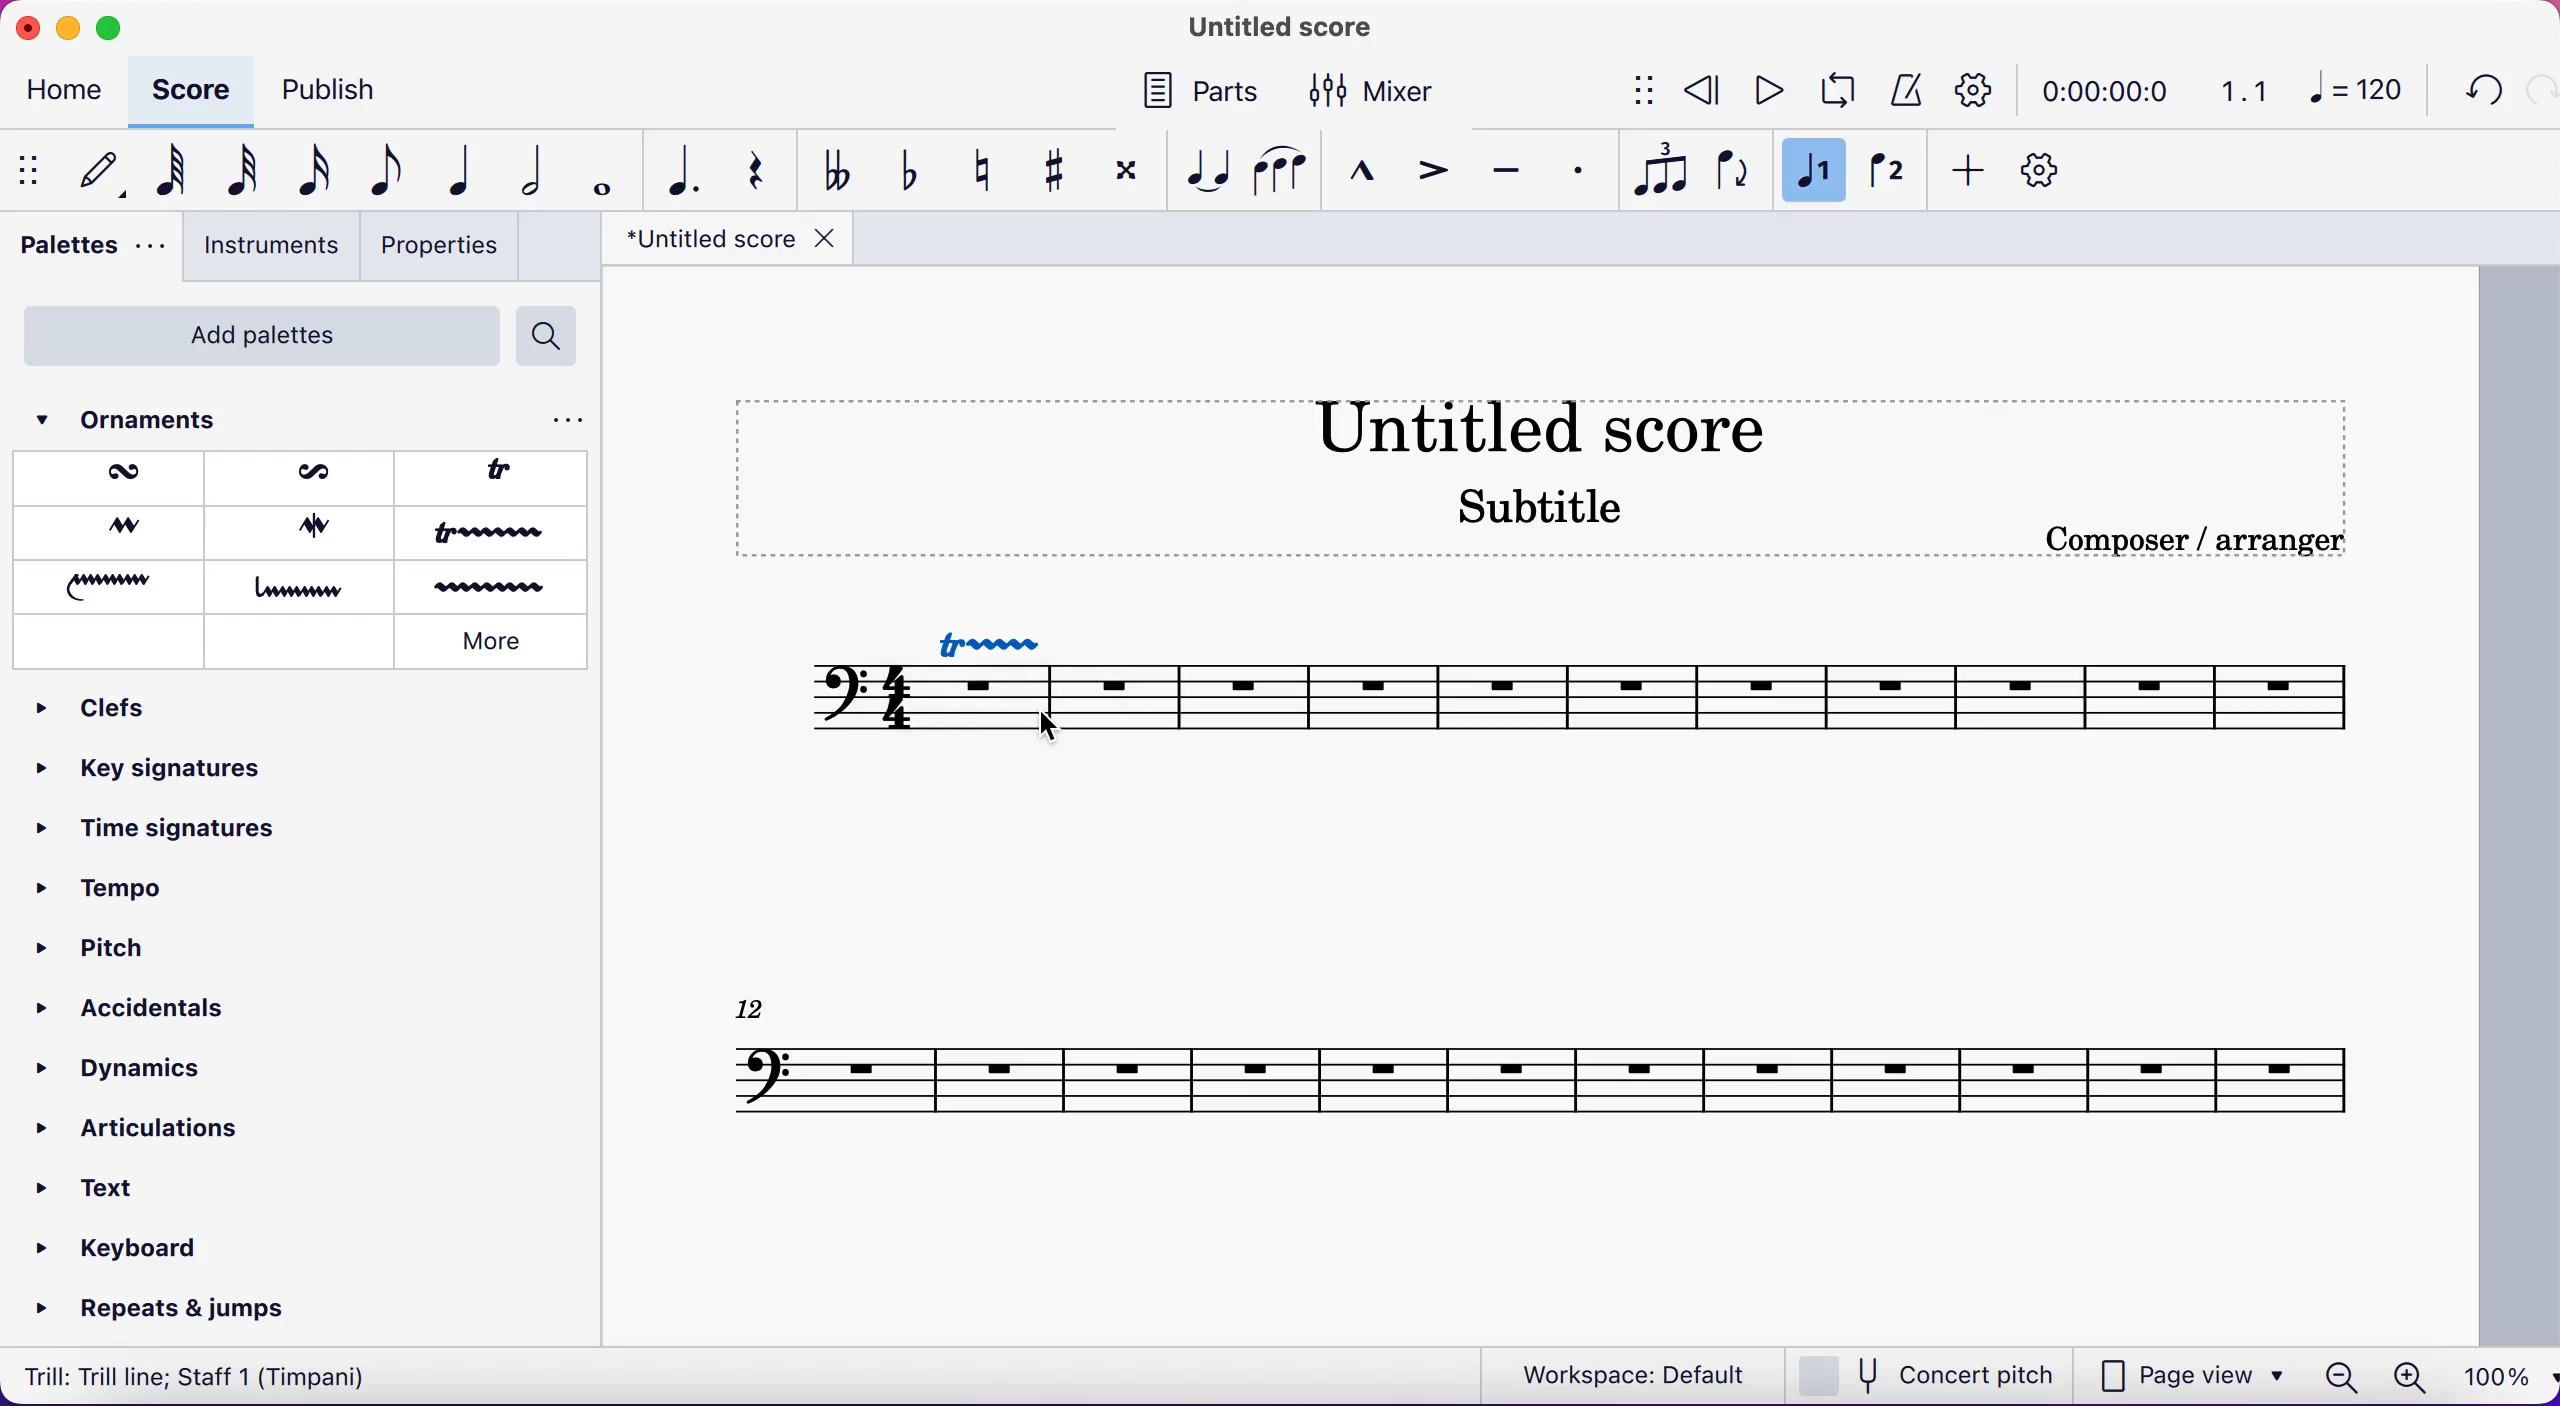  I want to click on search, so click(555, 337).